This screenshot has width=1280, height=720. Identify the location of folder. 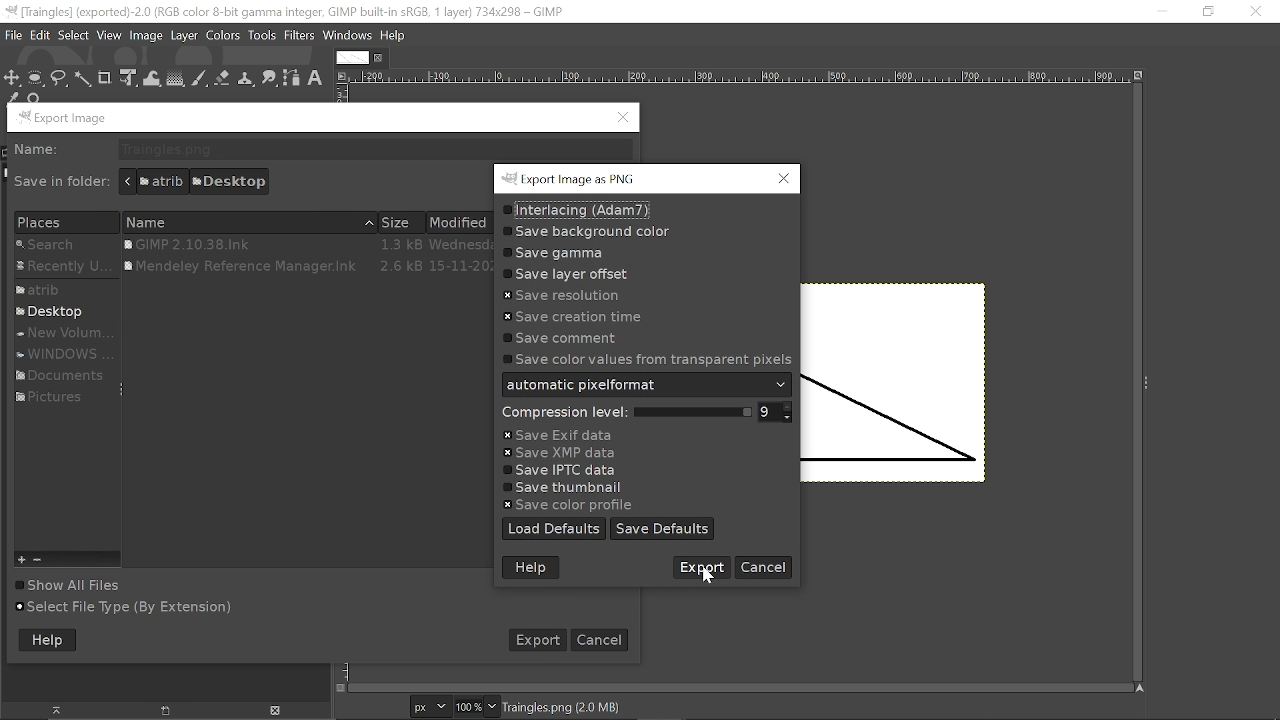
(56, 374).